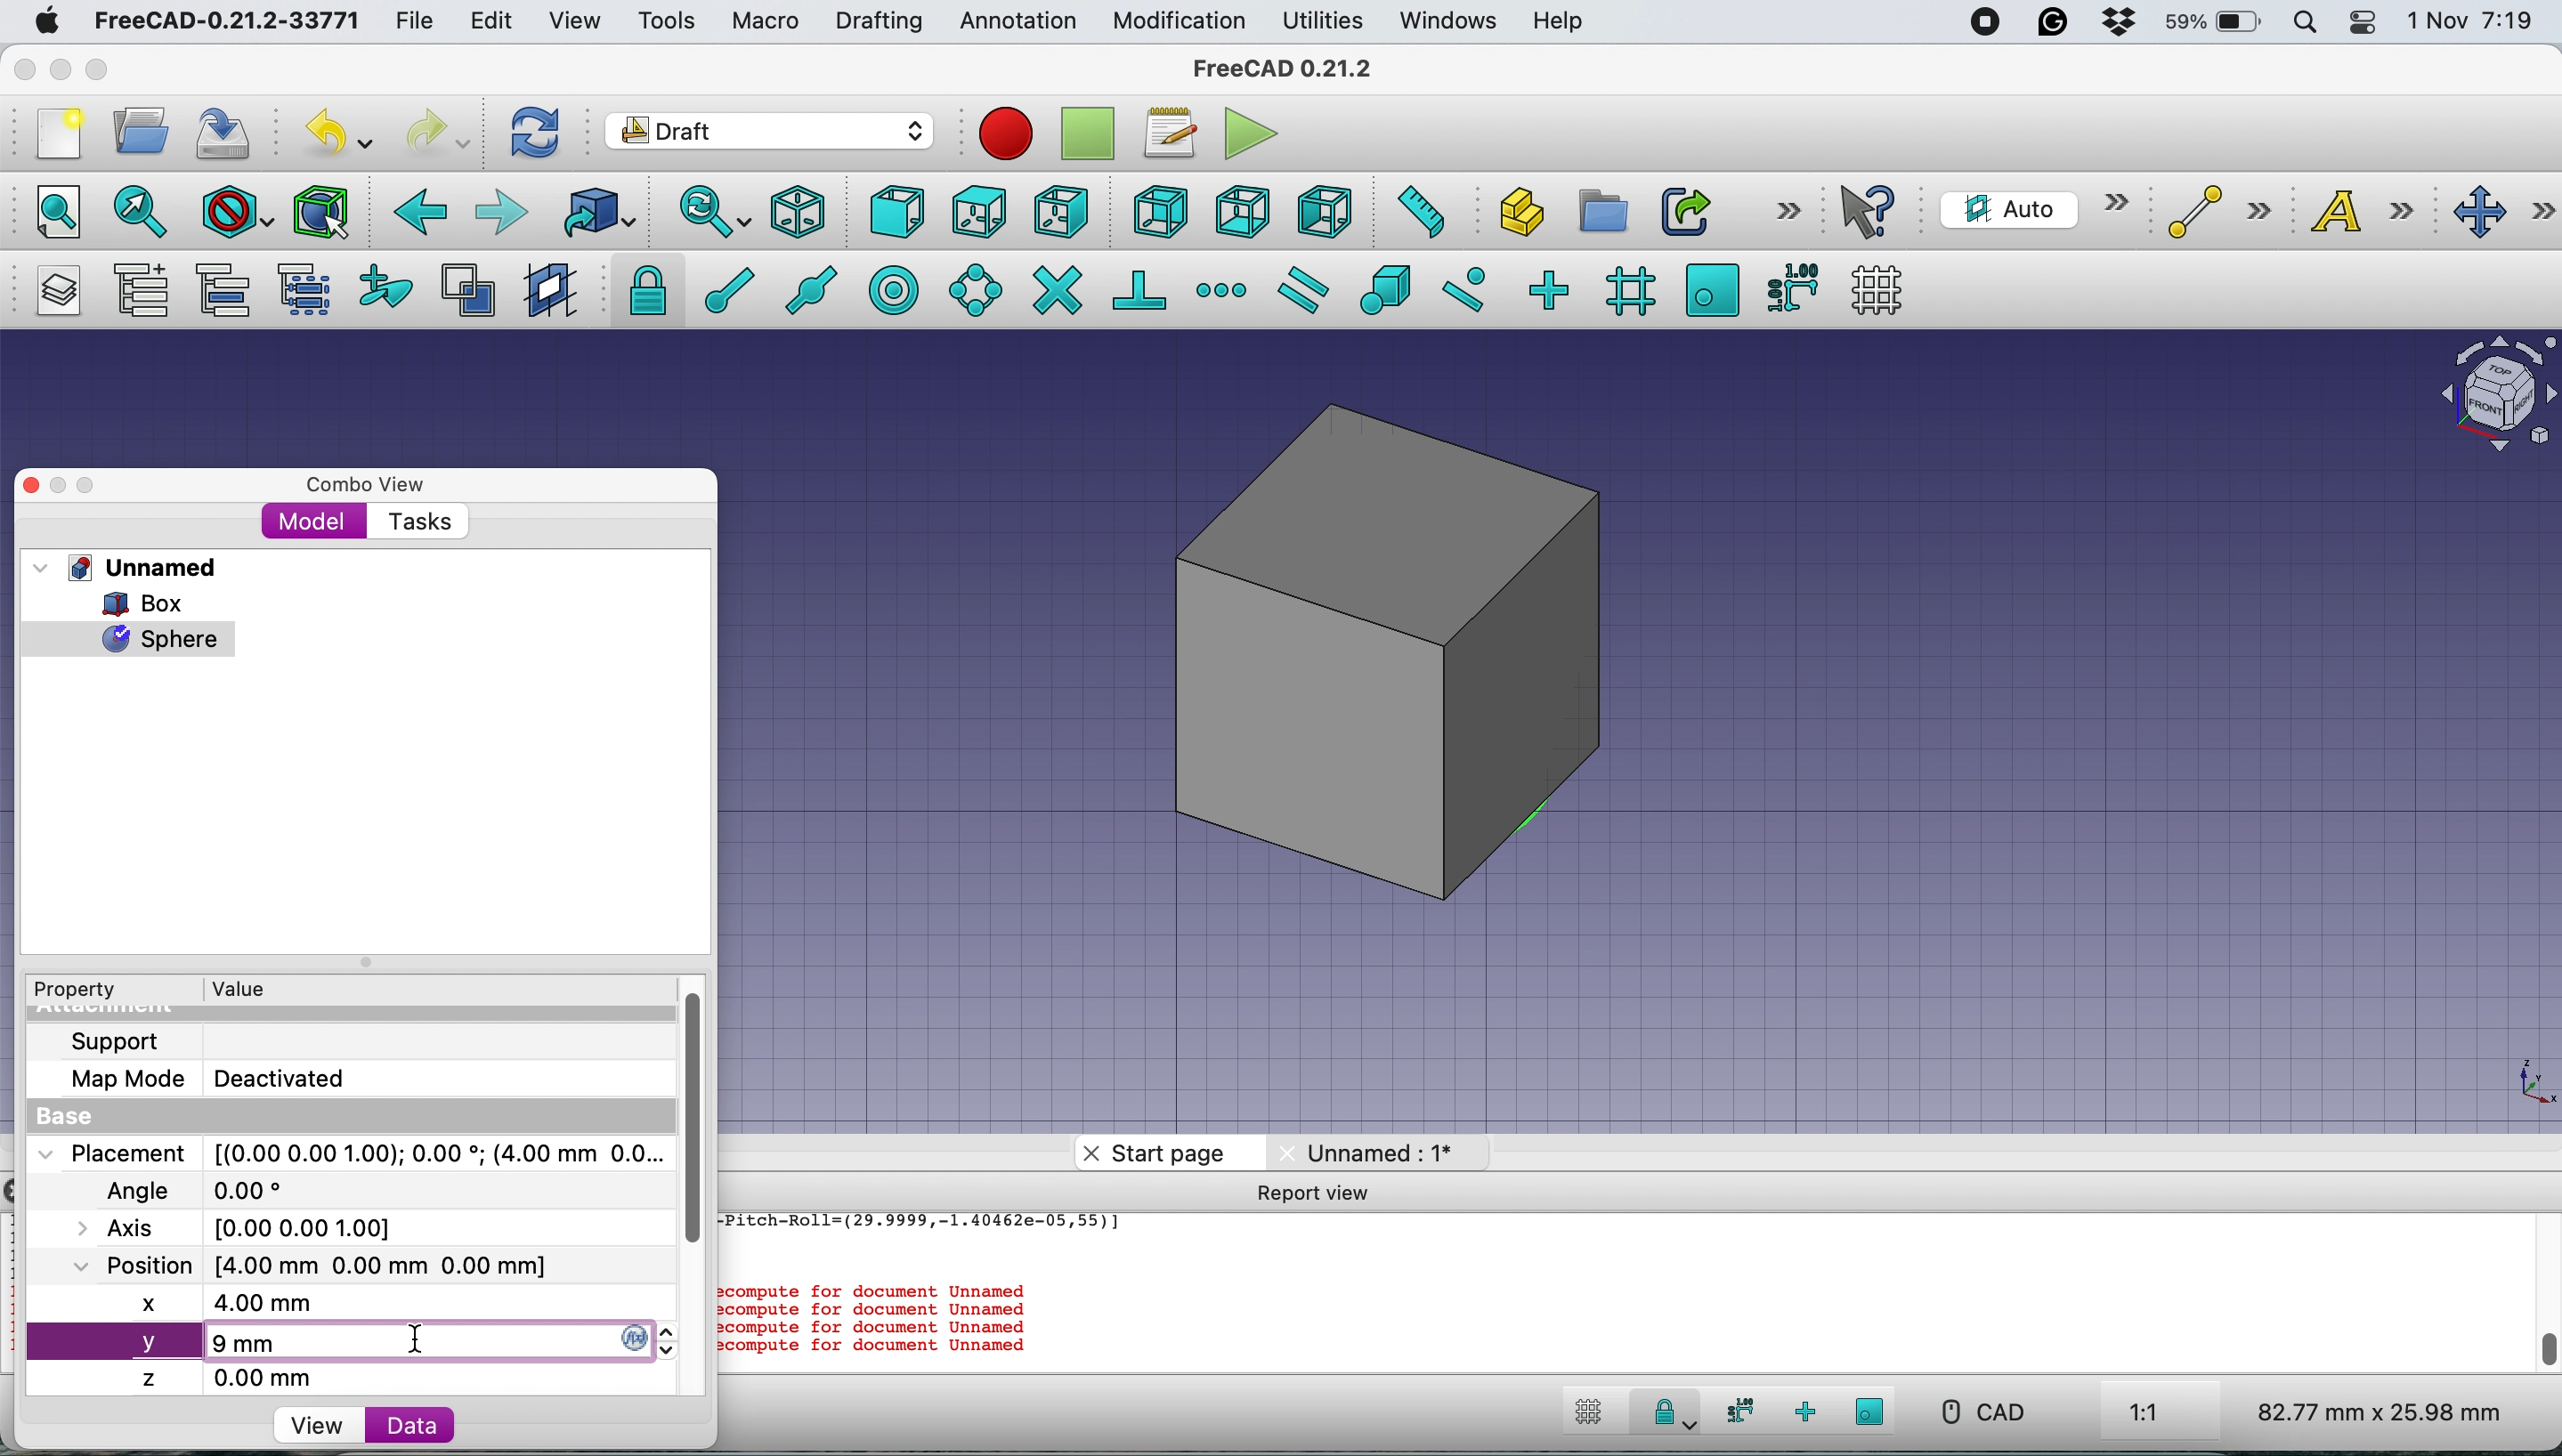 The height and width of the screenshot is (1456, 2562). Describe the element at coordinates (583, 21) in the screenshot. I see `view` at that location.